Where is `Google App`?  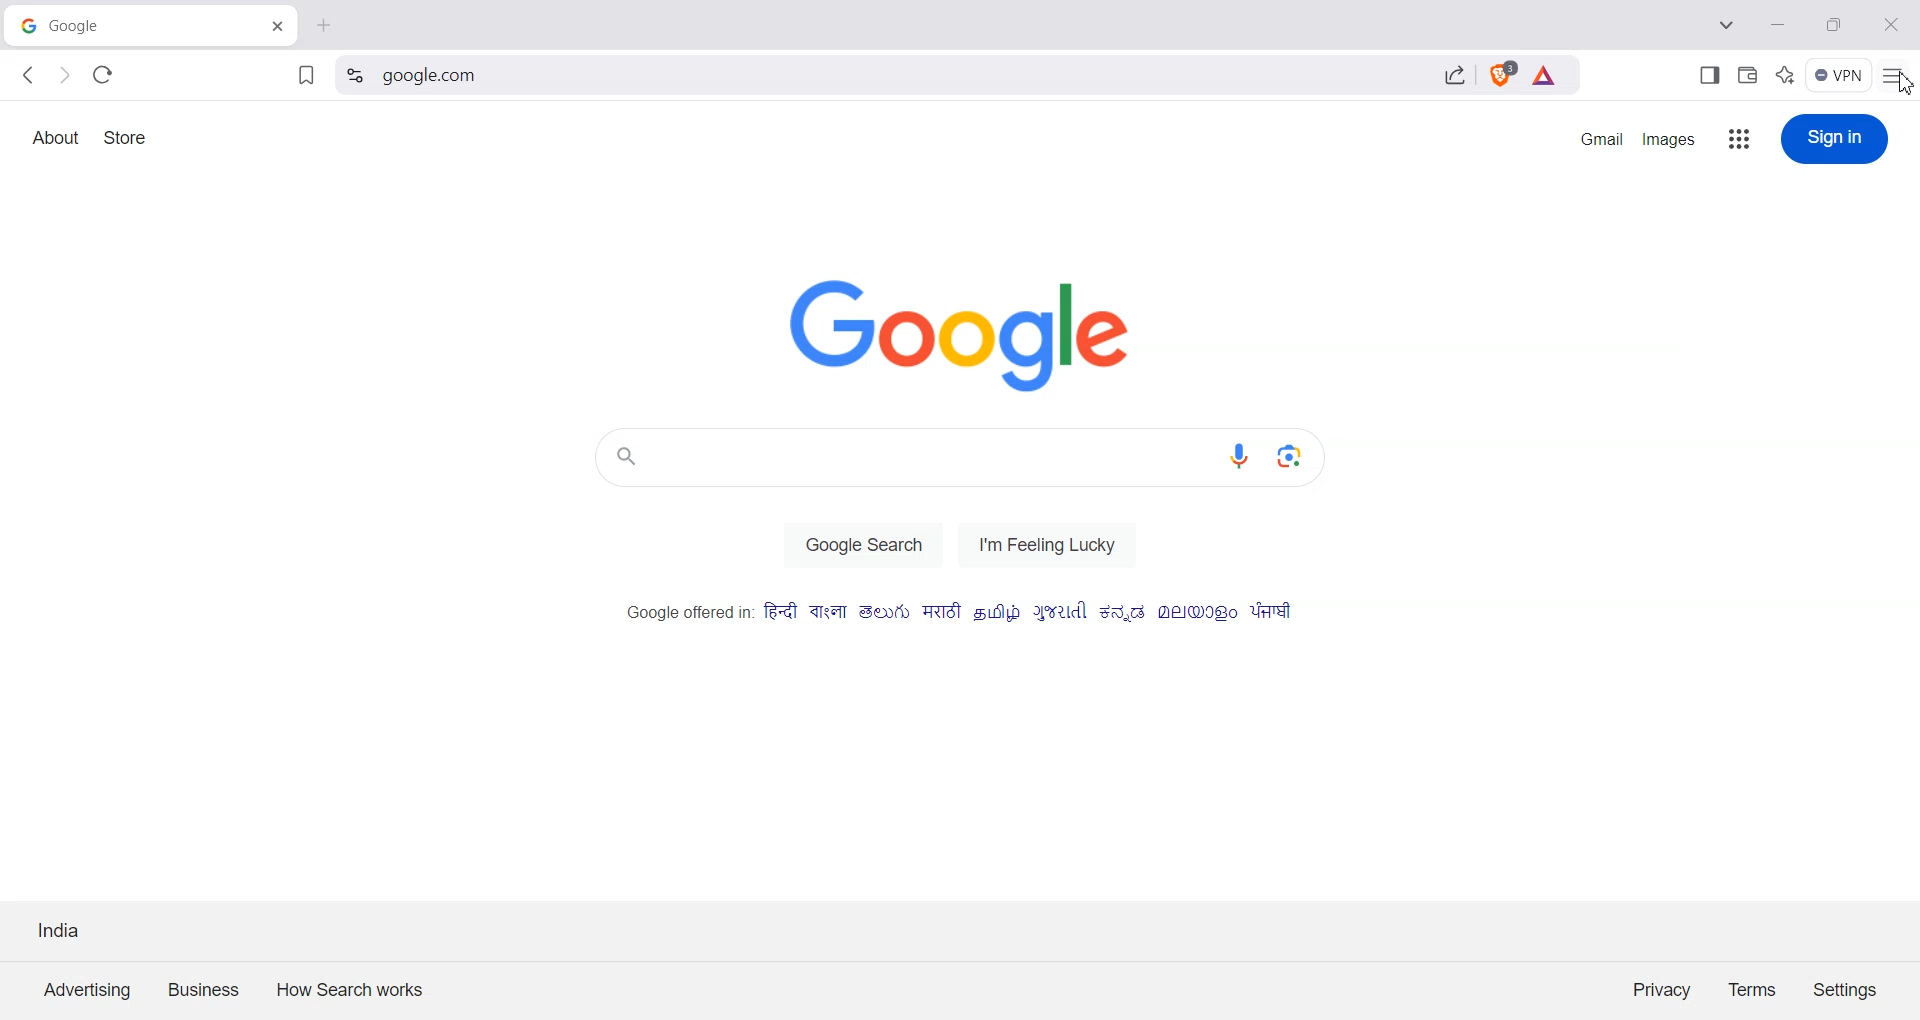 Google App is located at coordinates (1741, 139).